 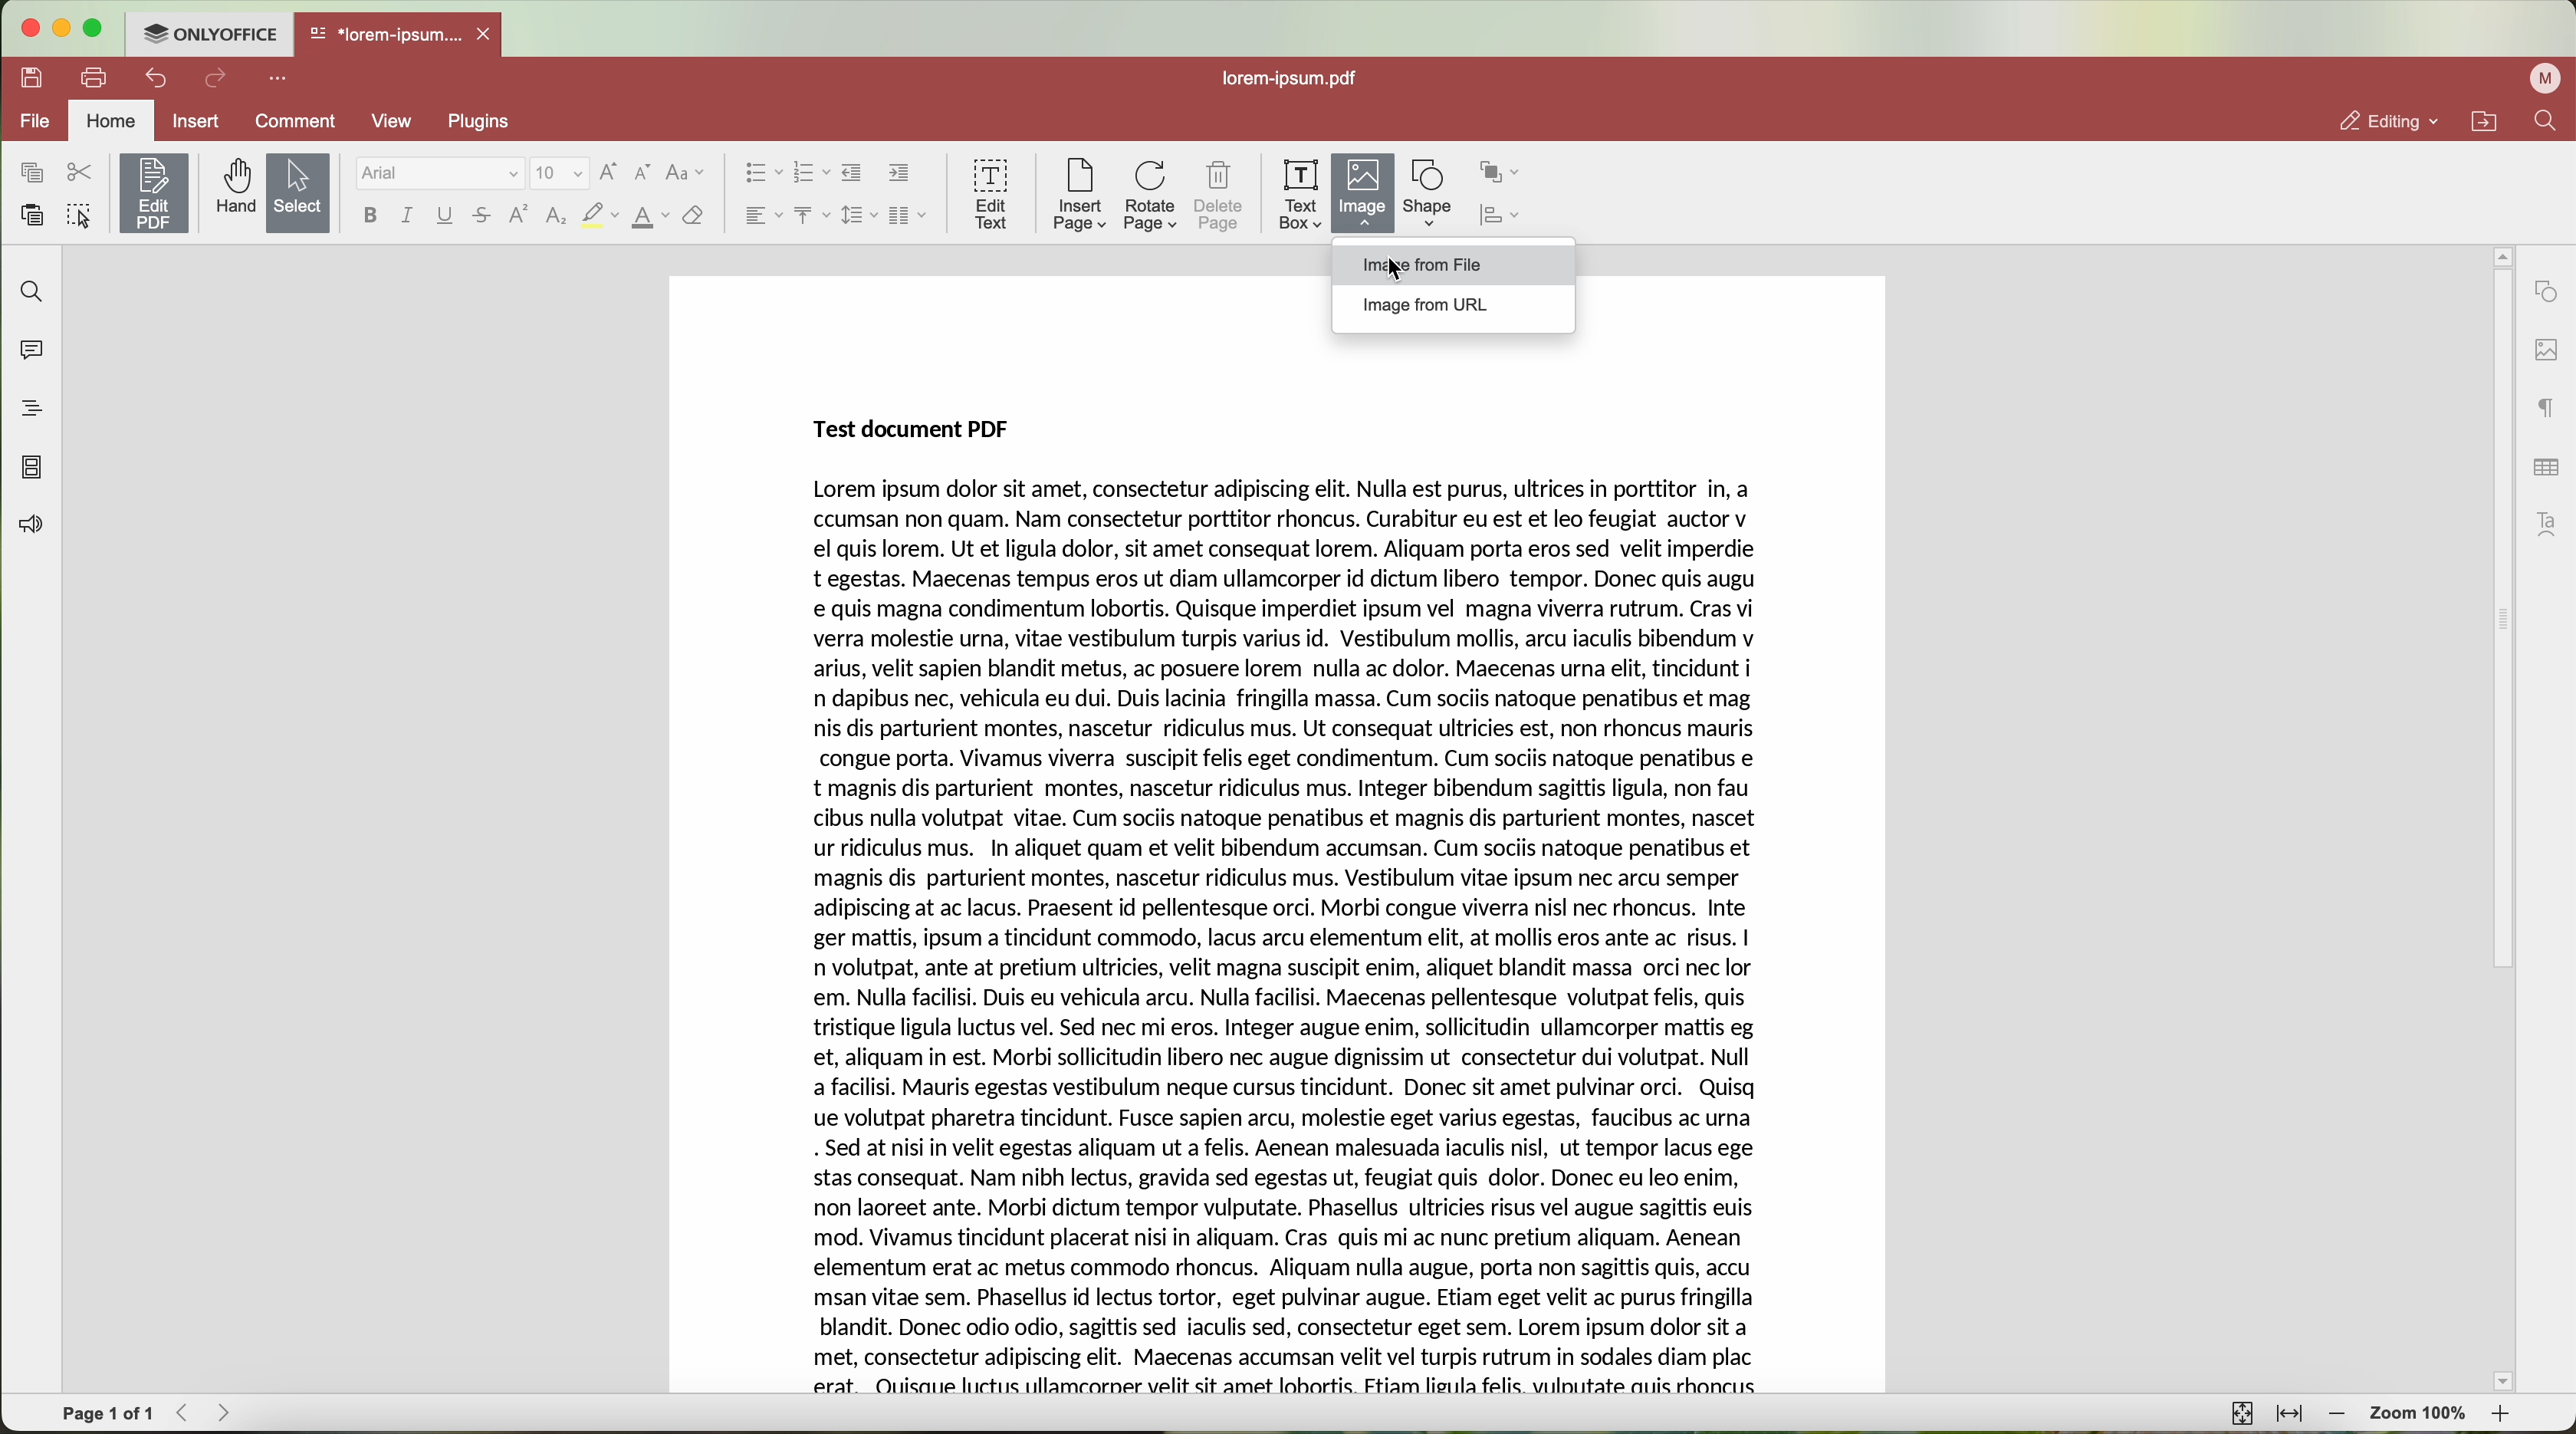 I want to click on comment, so click(x=299, y=124).